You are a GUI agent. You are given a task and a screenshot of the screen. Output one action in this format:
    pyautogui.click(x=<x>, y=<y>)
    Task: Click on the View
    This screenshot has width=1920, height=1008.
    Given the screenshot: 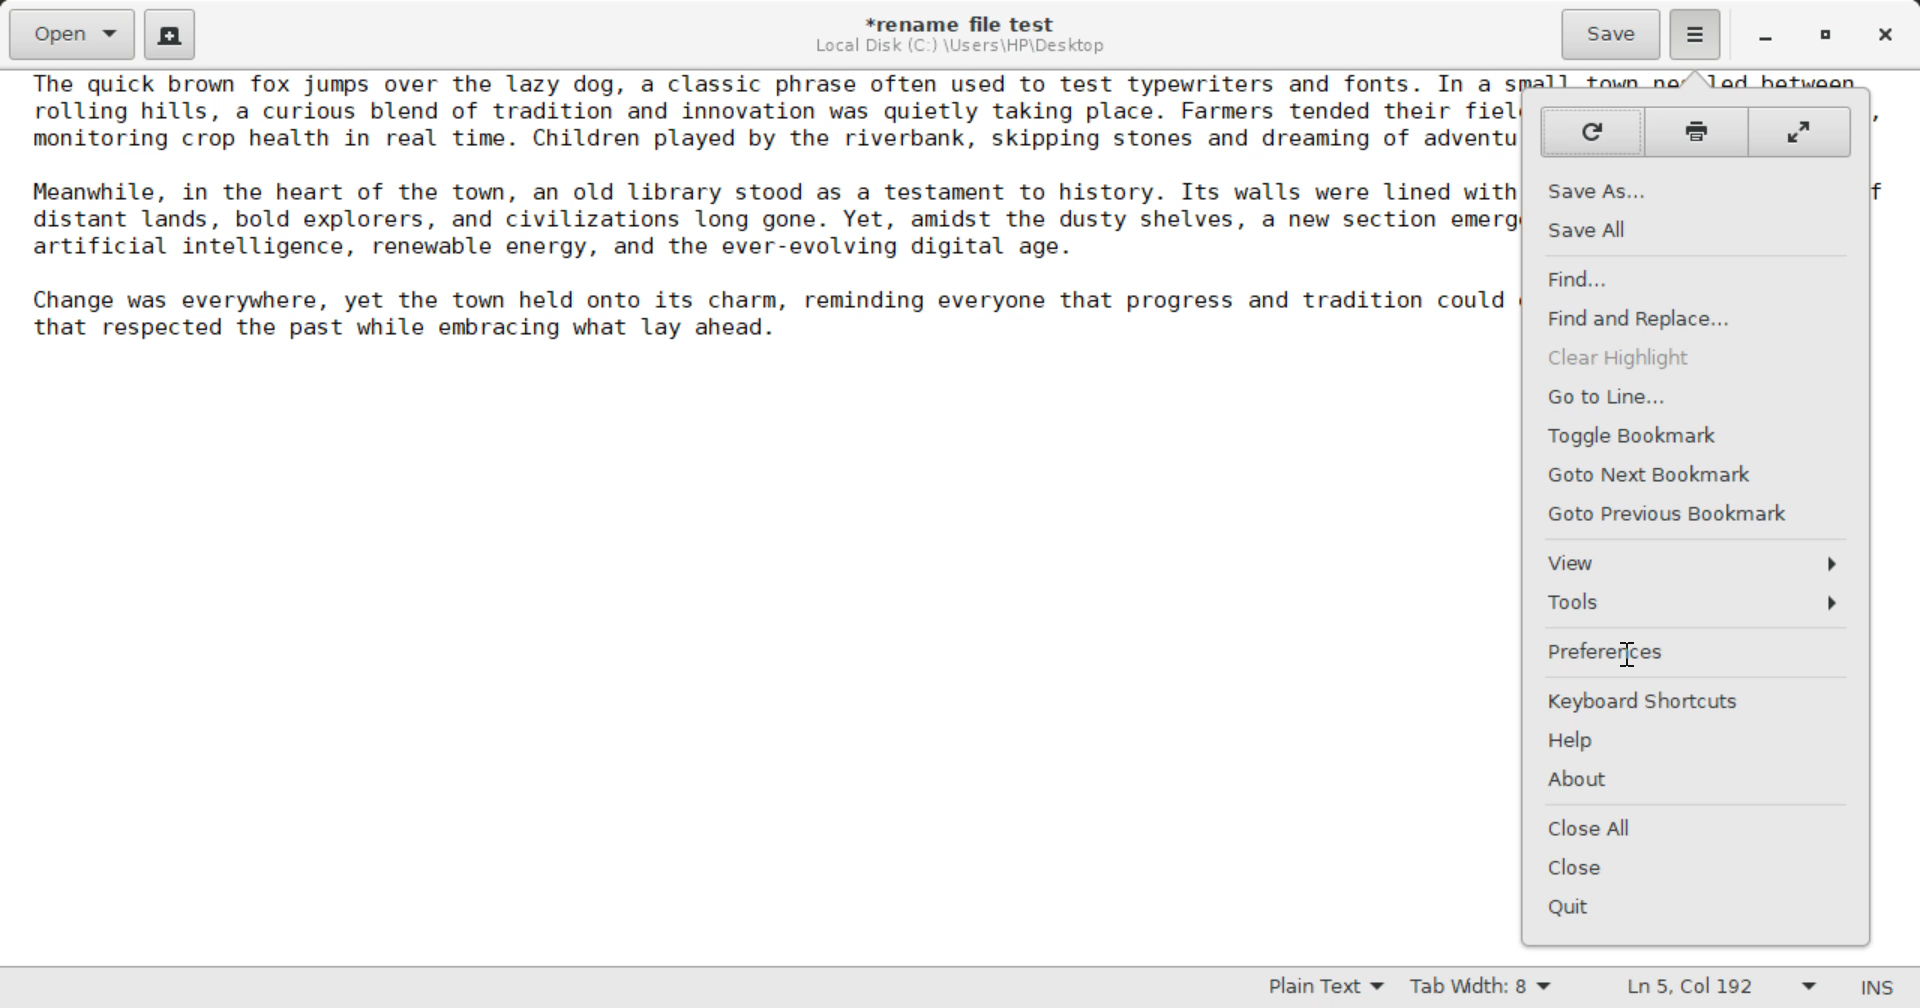 What is the action you would take?
    pyautogui.click(x=1698, y=562)
    